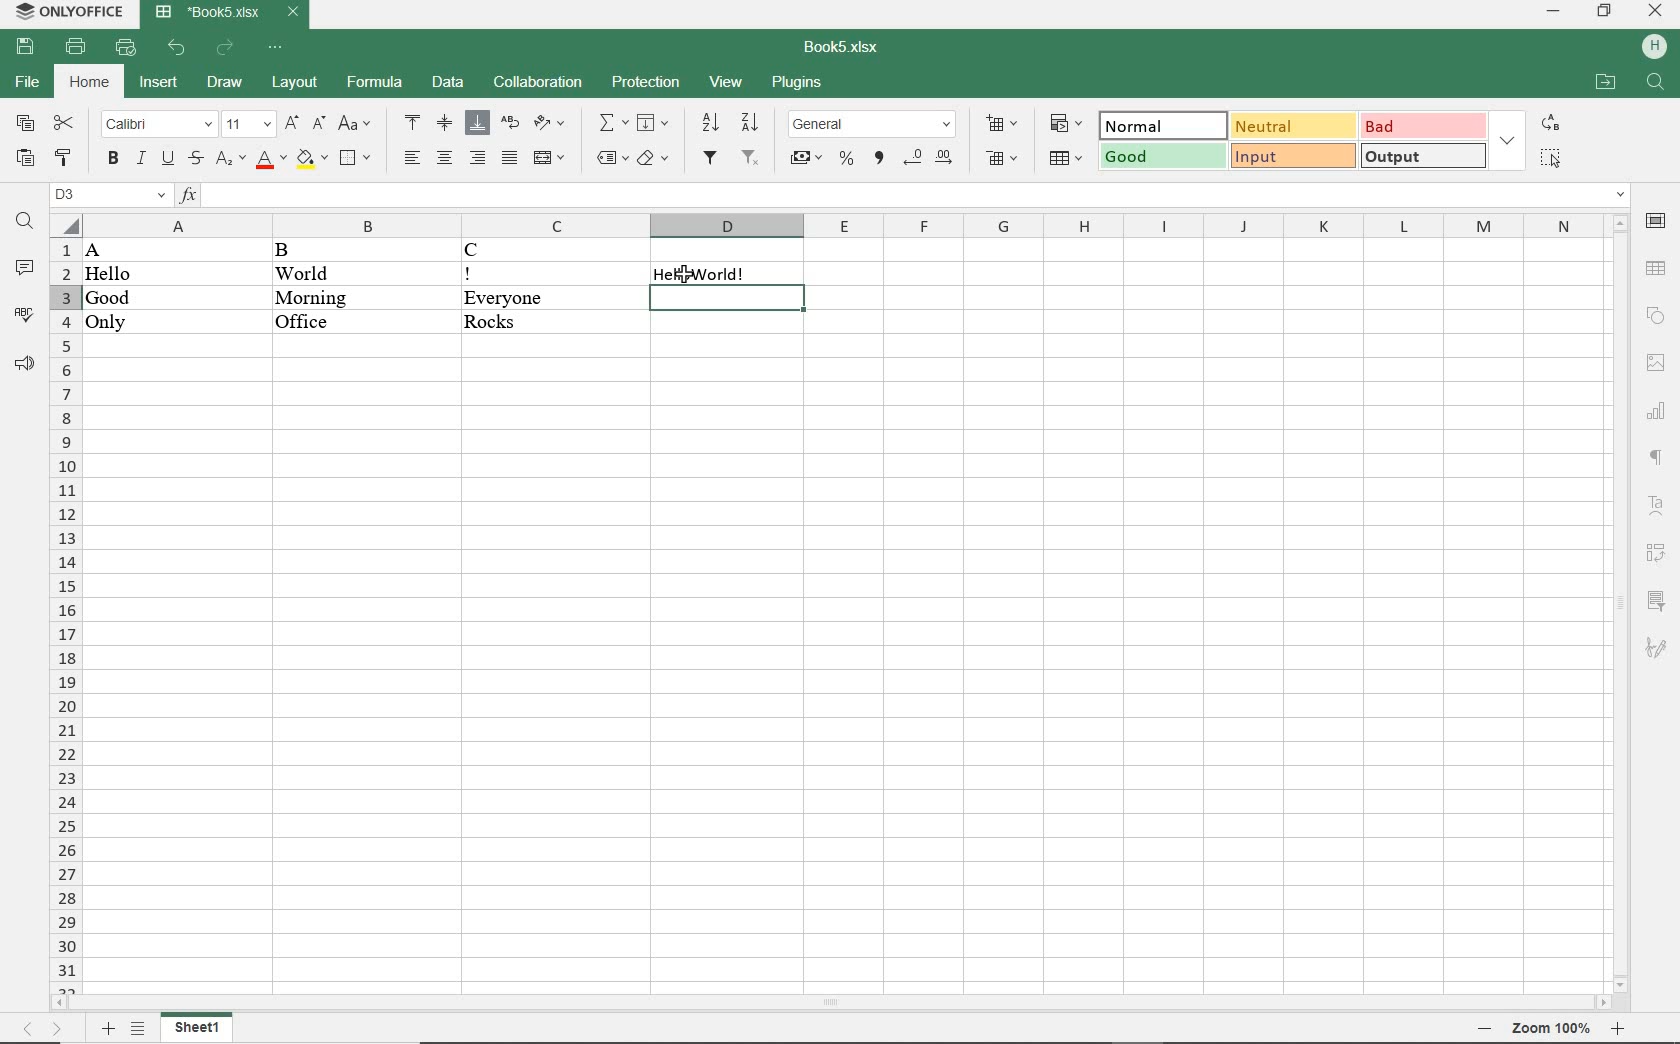 The image size is (1680, 1044). What do you see at coordinates (26, 221) in the screenshot?
I see `FIND` at bounding box center [26, 221].